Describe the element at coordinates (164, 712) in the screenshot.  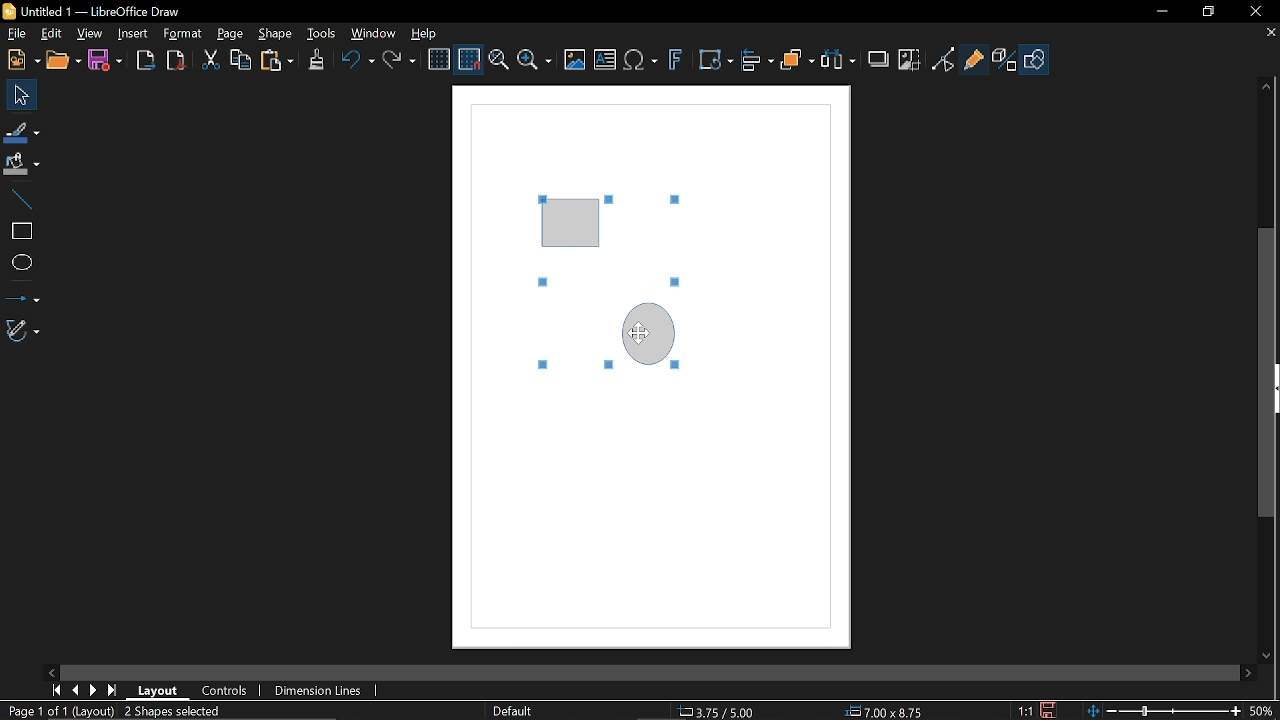
I see `Mark objects` at that location.